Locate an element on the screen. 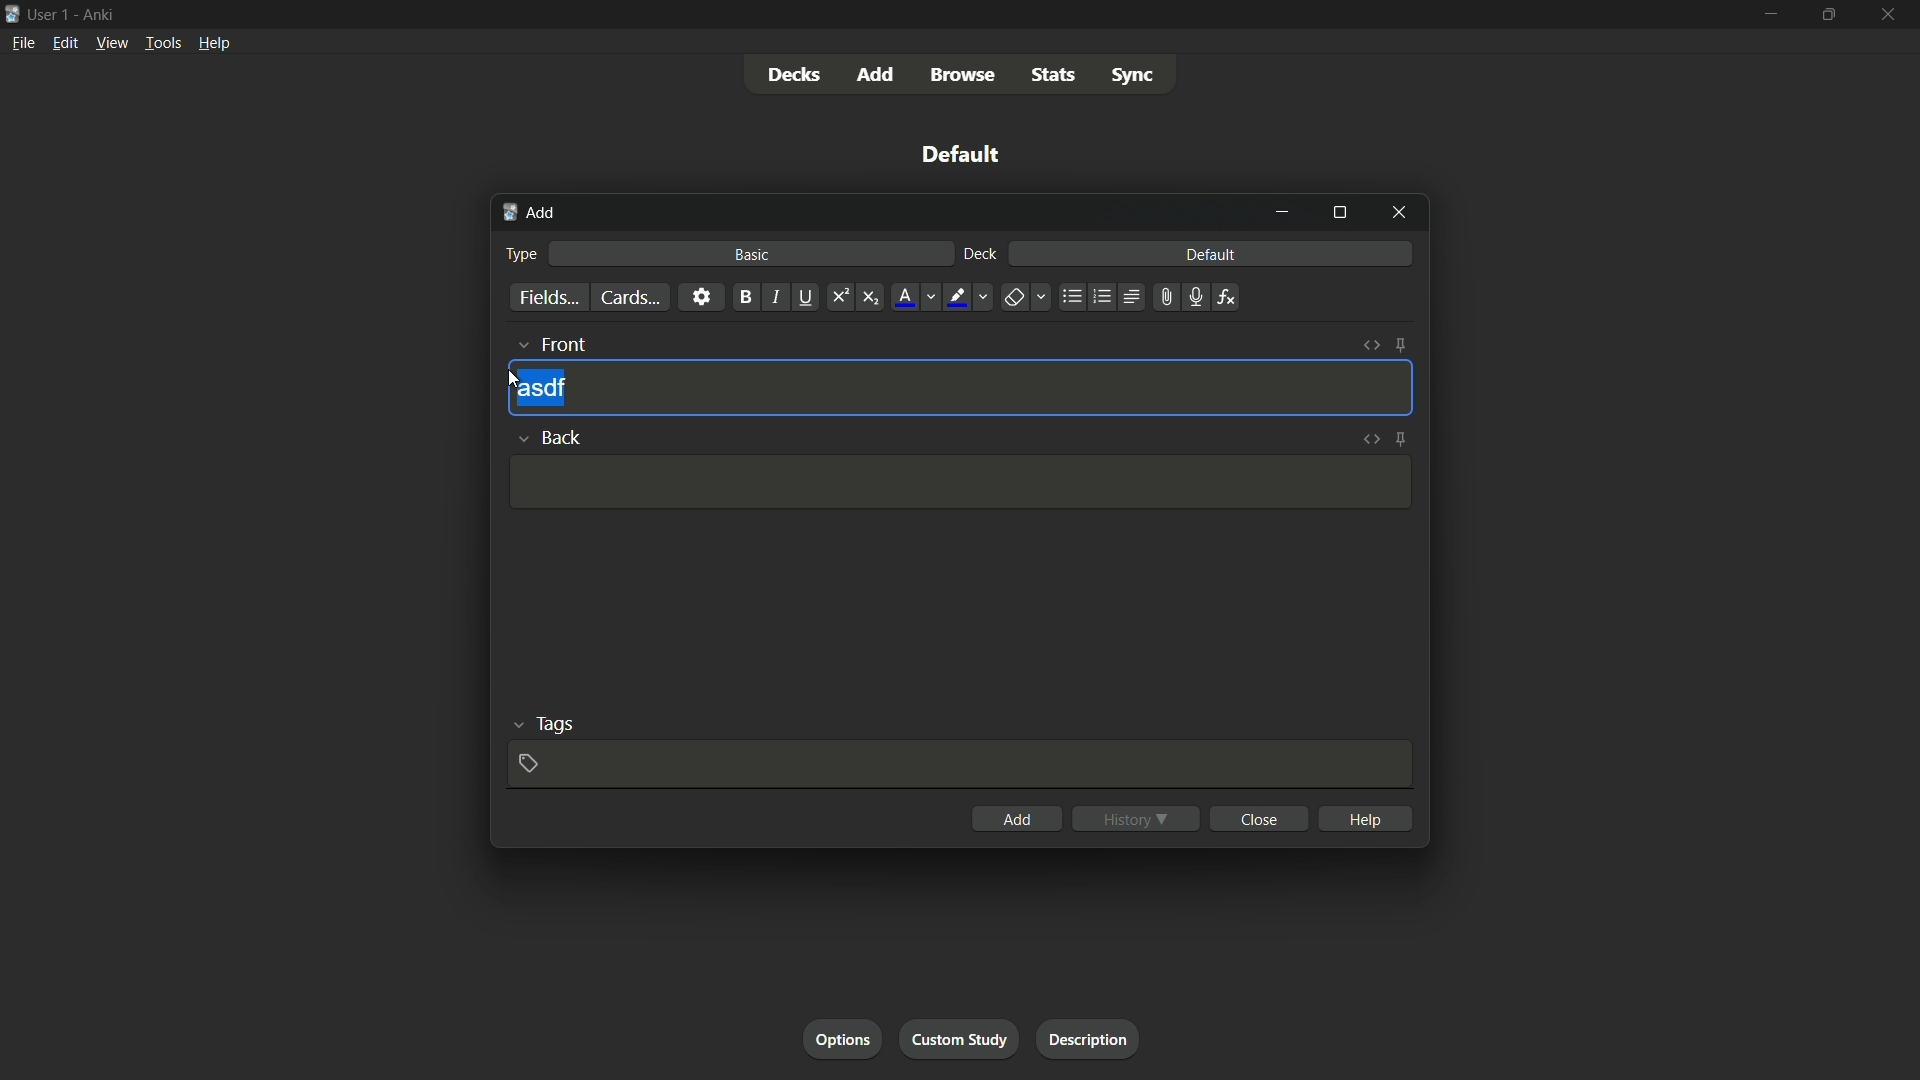  superscript is located at coordinates (839, 297).